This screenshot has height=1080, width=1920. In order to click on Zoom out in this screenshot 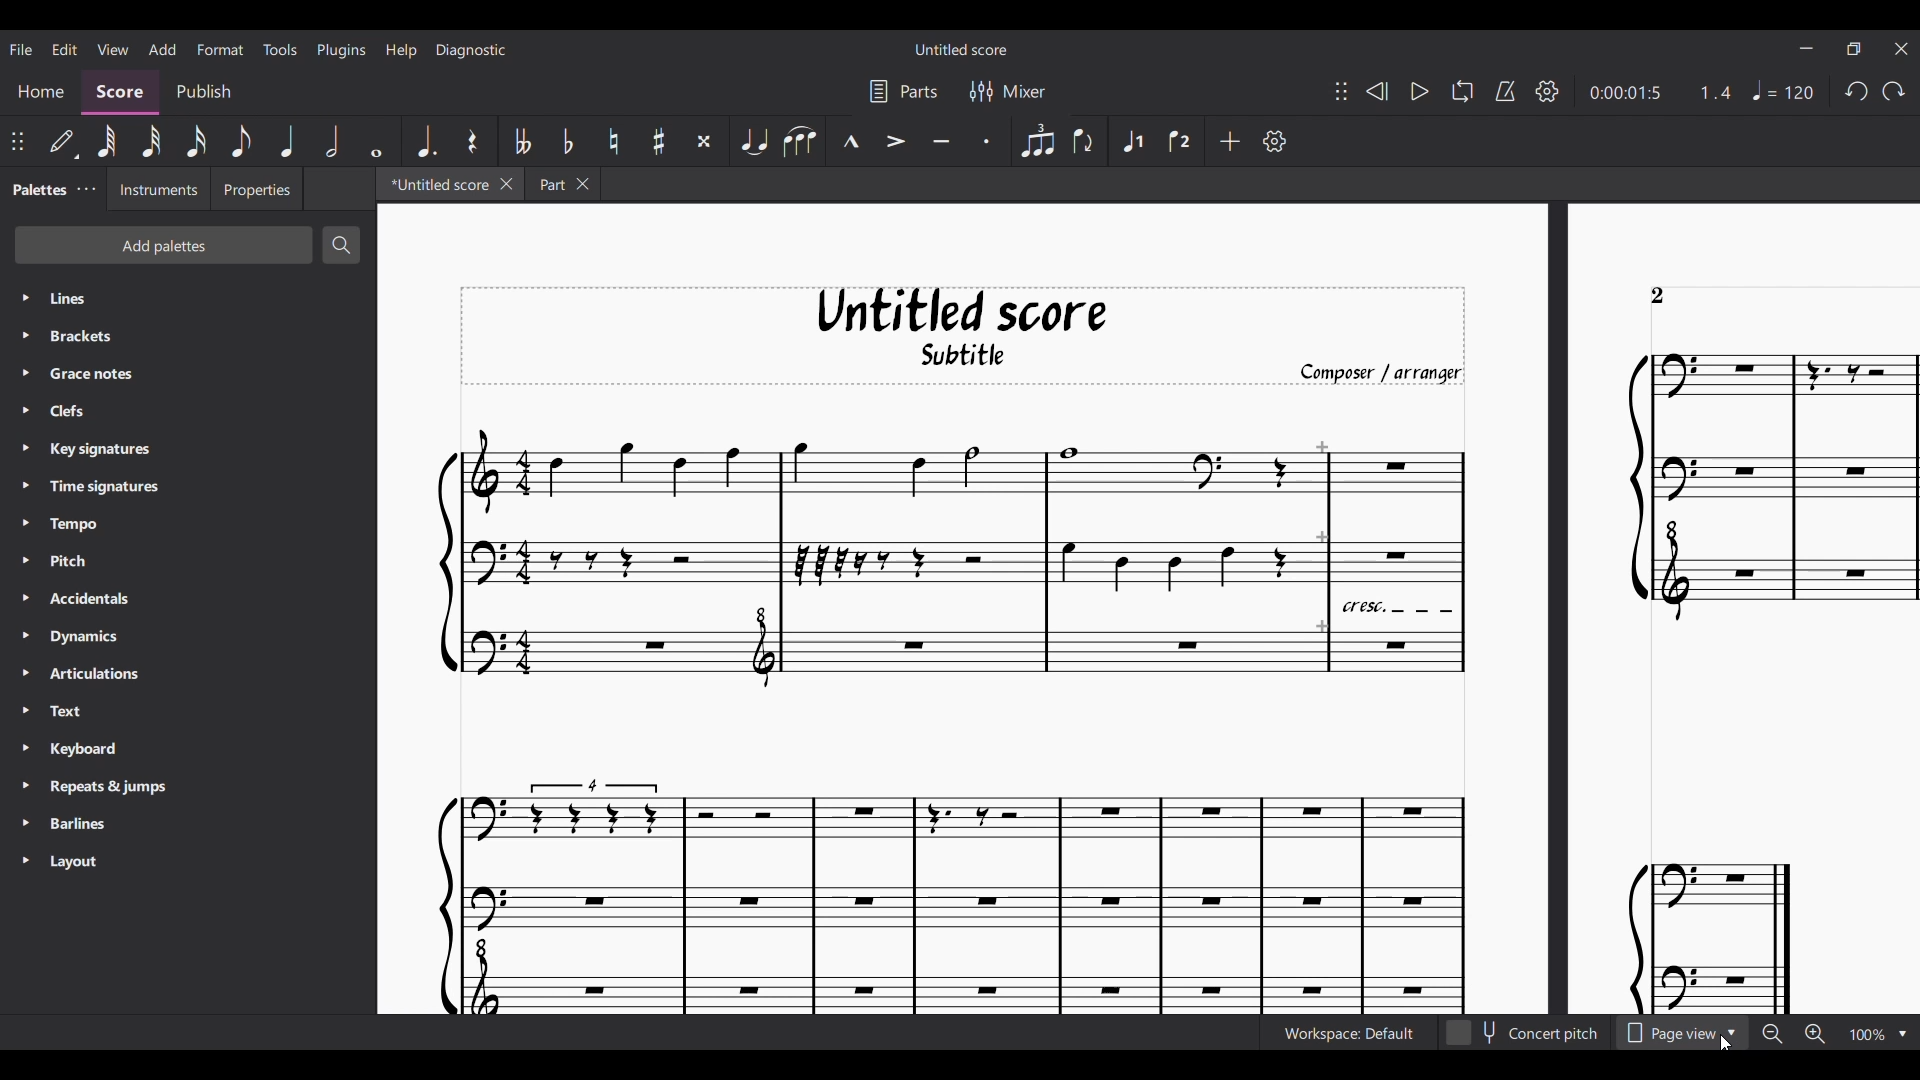, I will do `click(1772, 1035)`.